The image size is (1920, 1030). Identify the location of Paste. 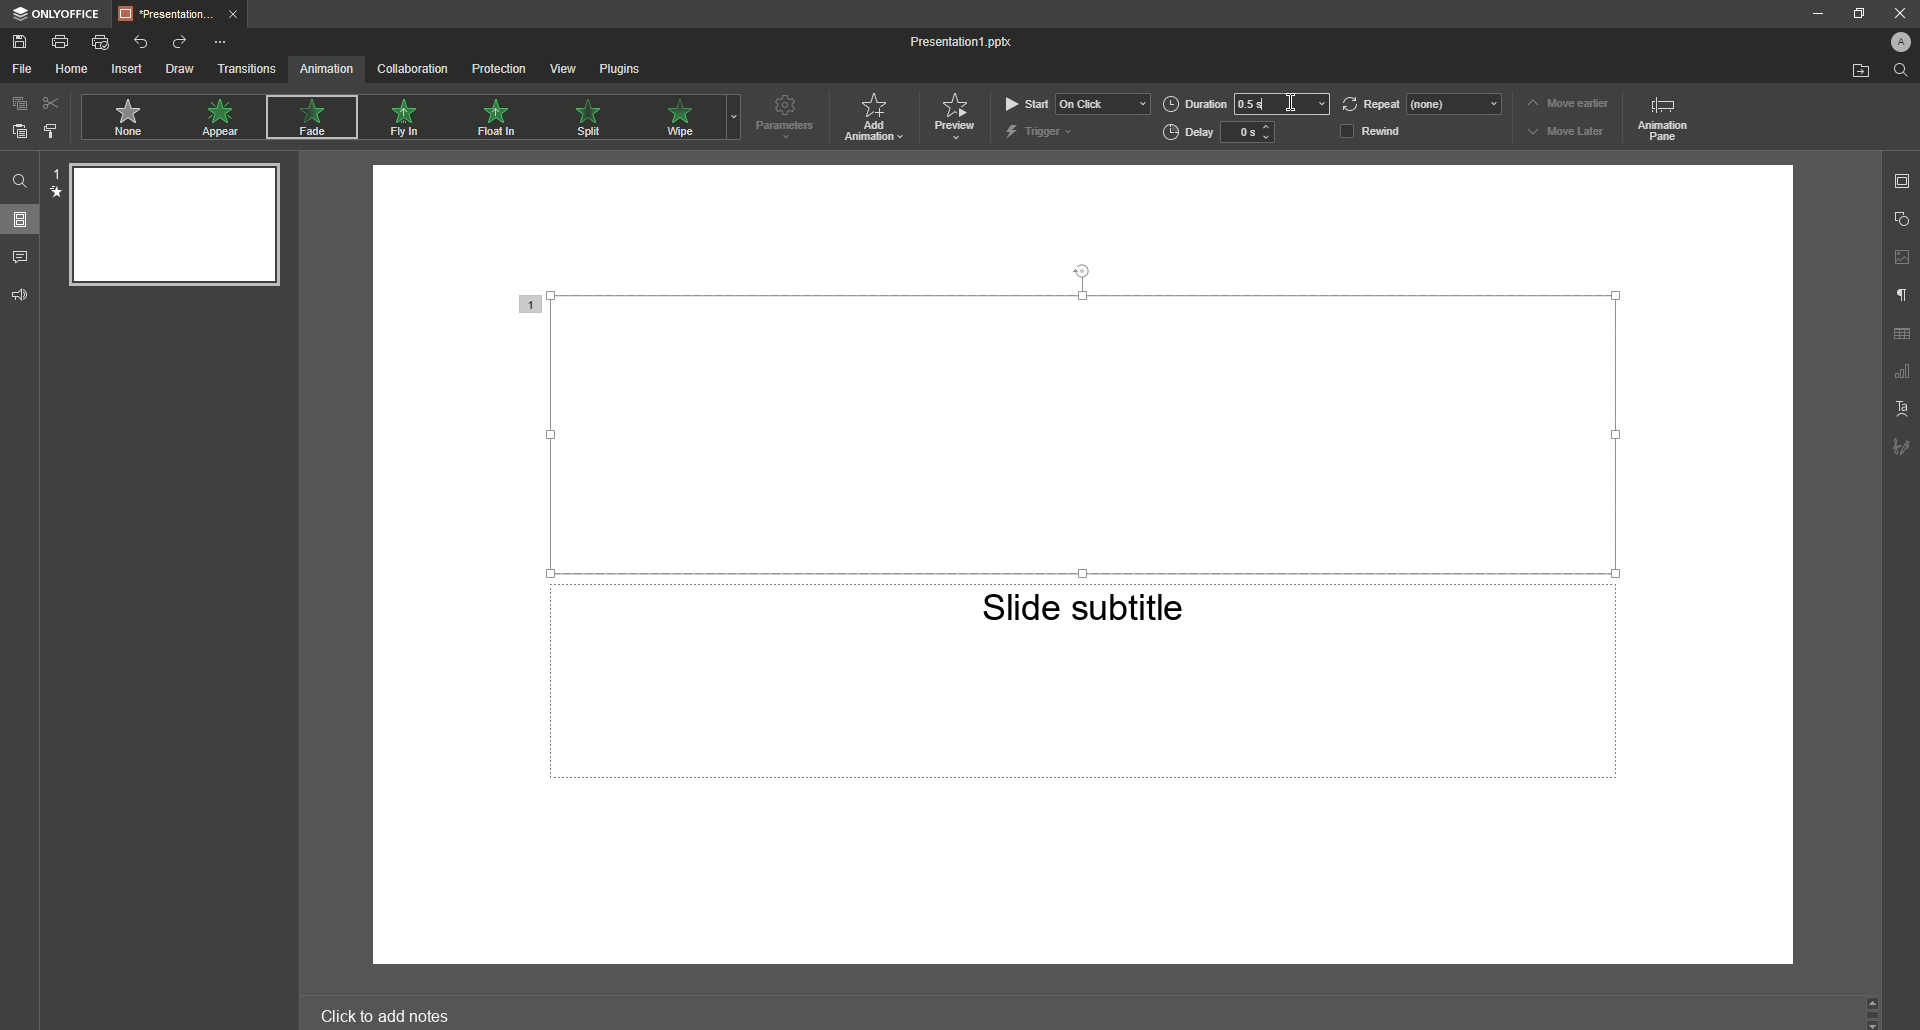
(19, 130).